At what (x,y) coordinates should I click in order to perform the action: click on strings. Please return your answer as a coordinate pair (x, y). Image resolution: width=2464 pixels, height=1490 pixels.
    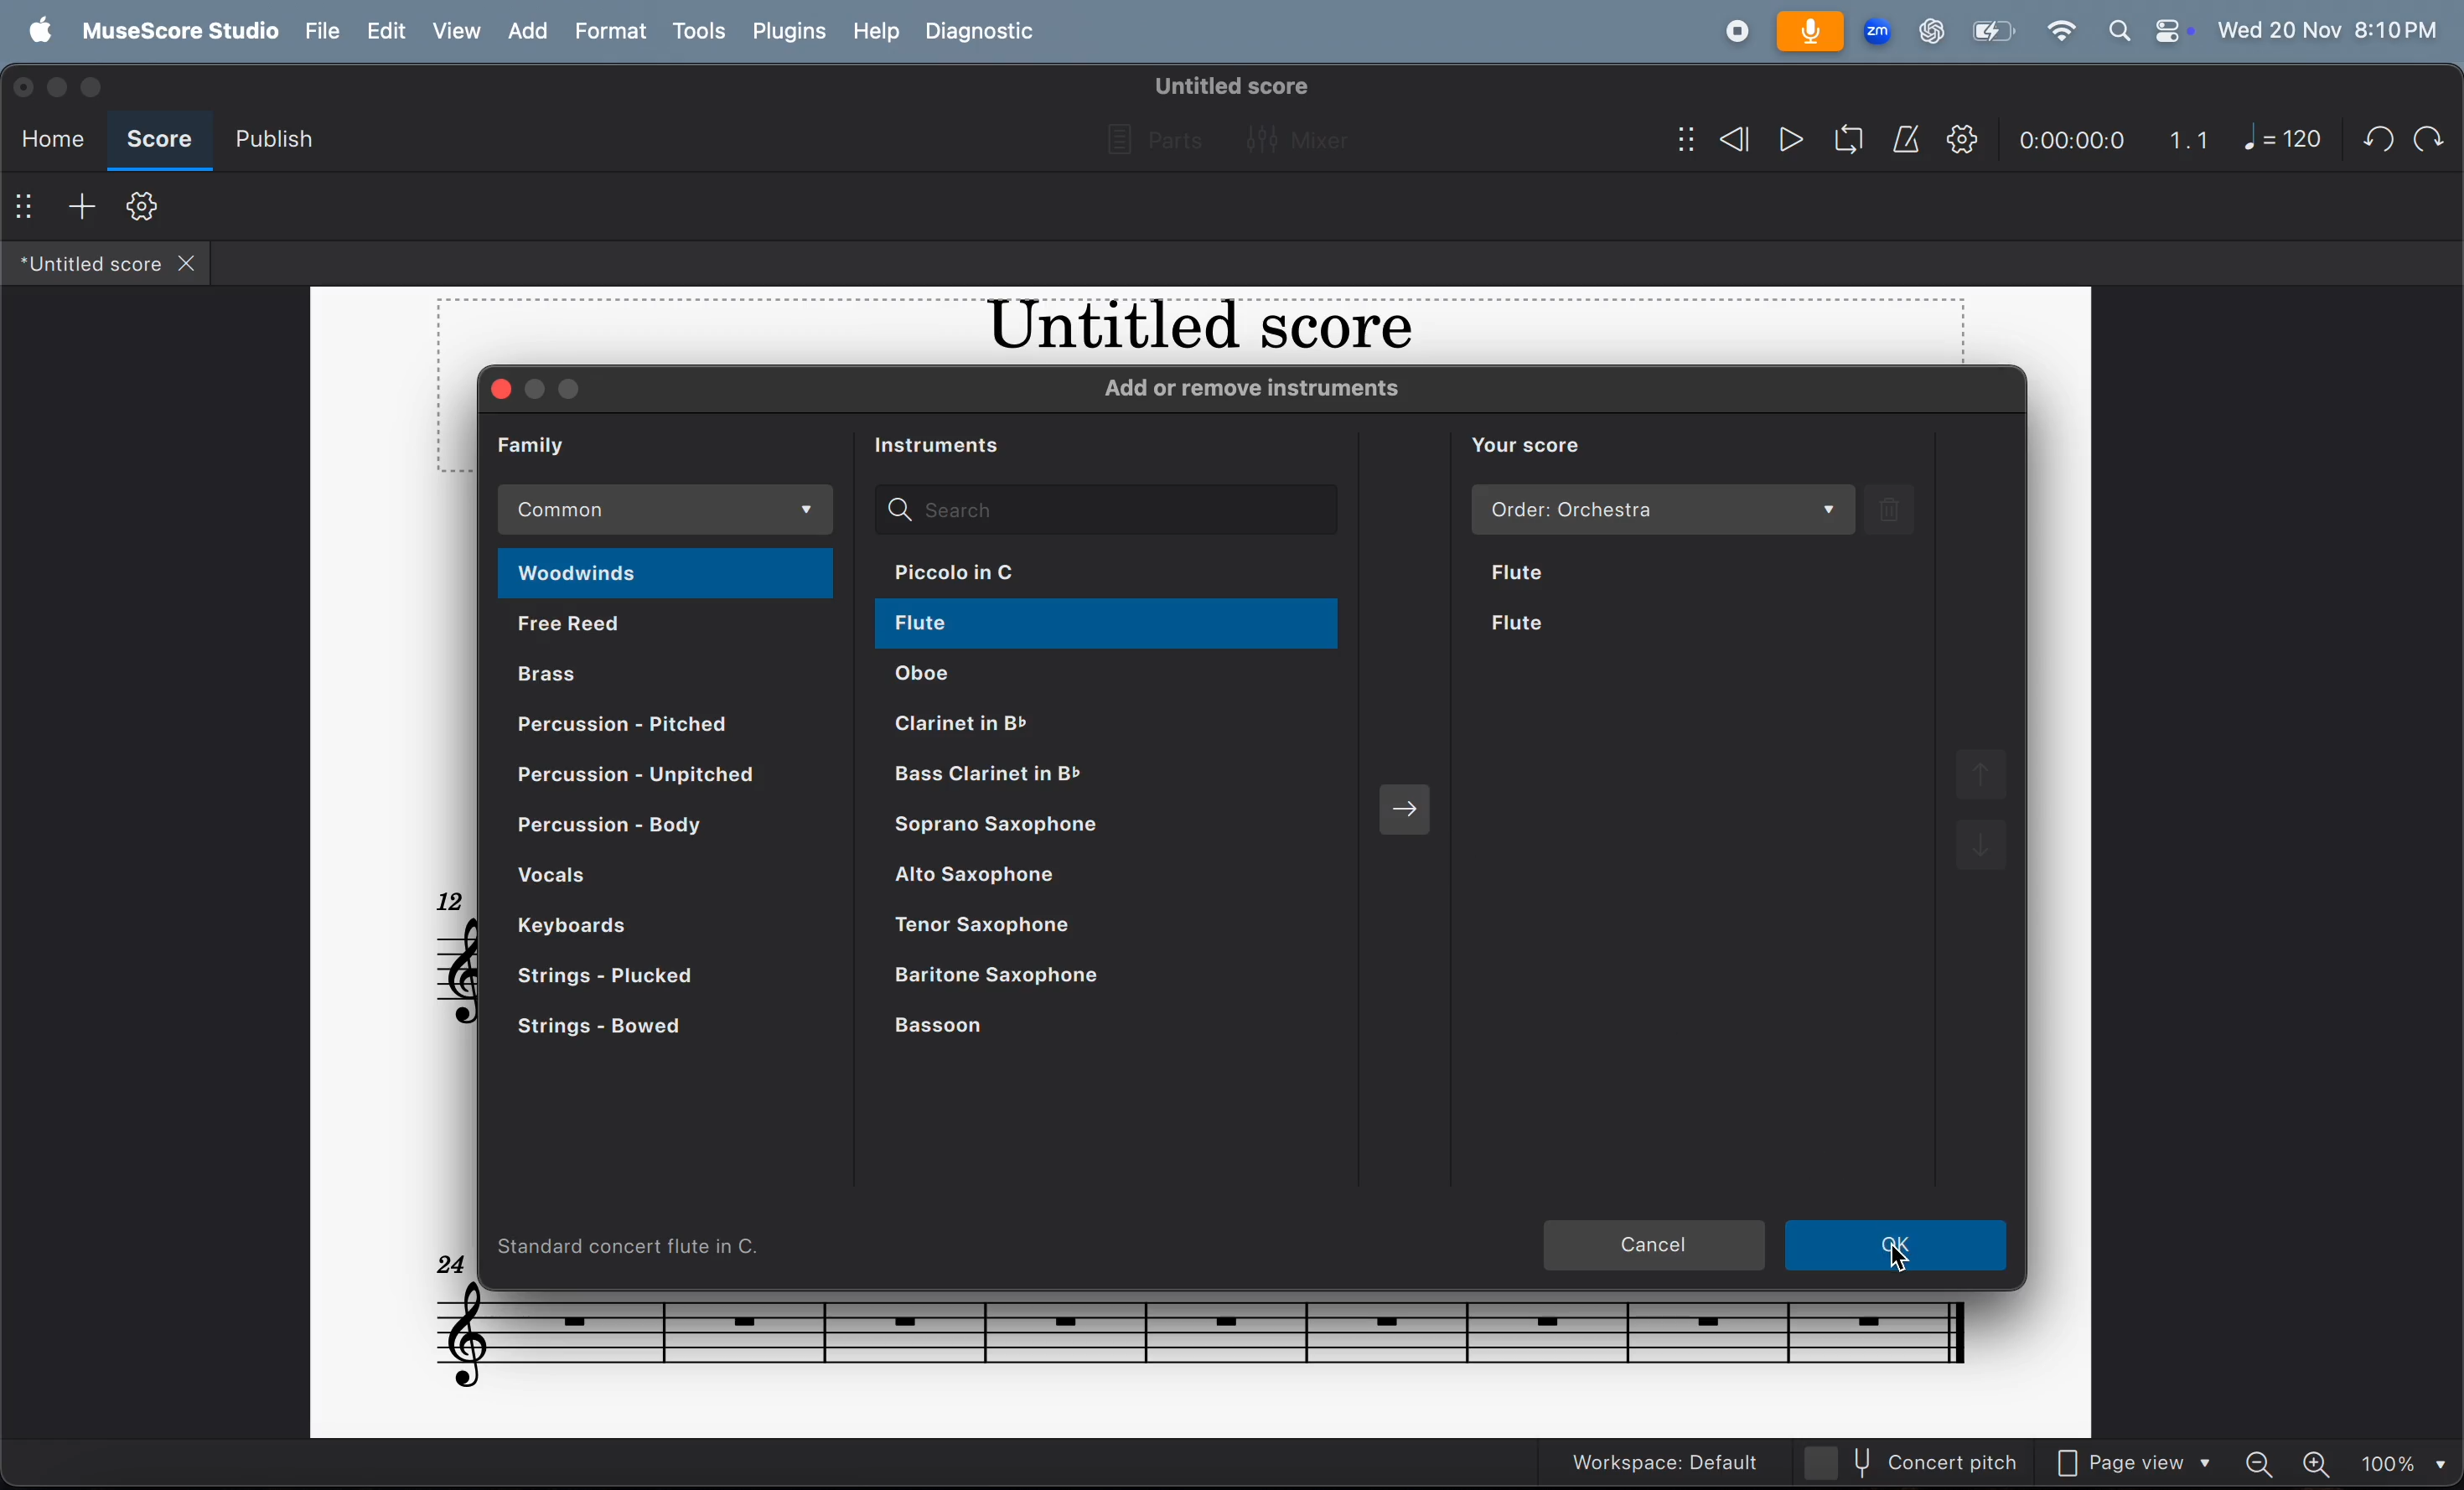
    Looking at the image, I should click on (649, 976).